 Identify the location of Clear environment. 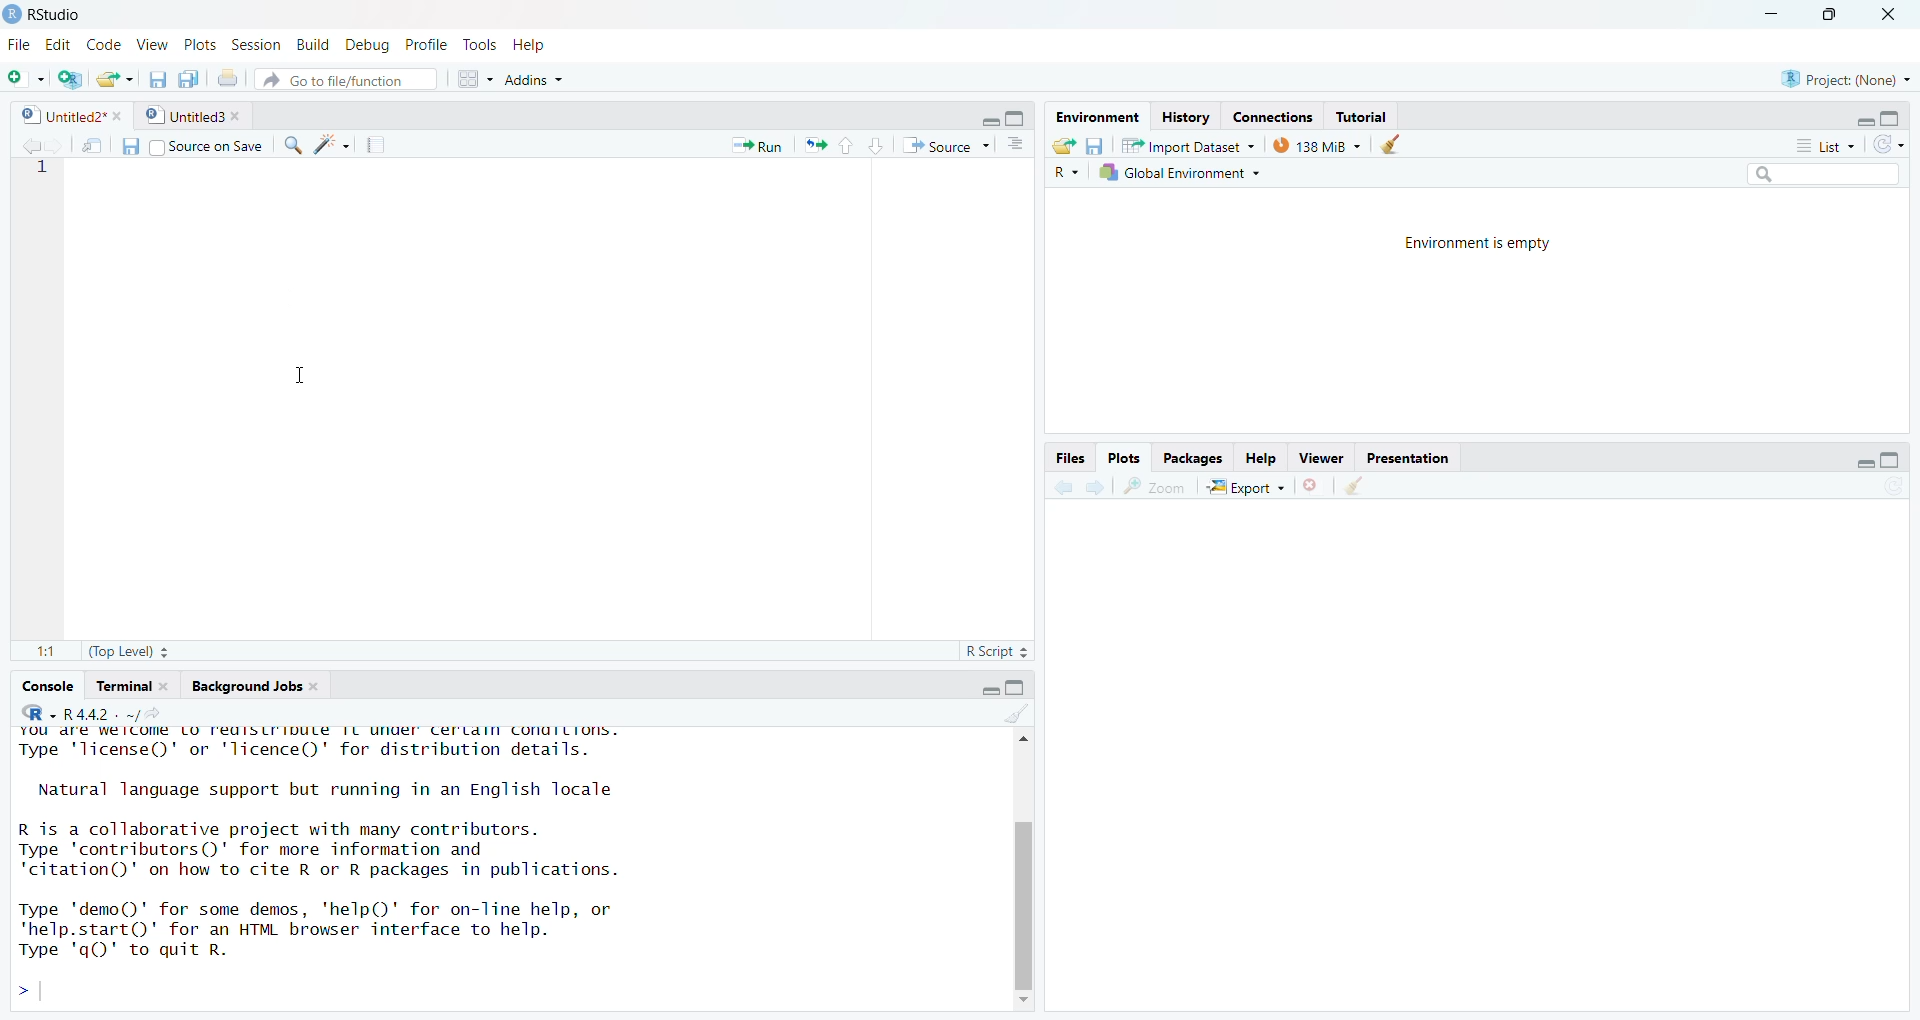
(1395, 144).